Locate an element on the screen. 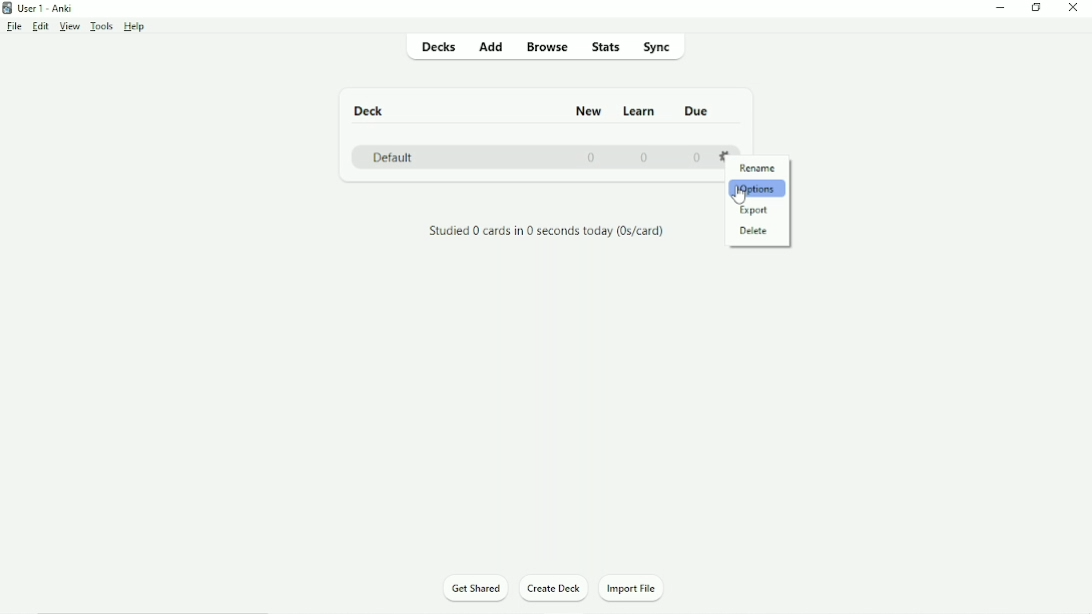 The width and height of the screenshot is (1092, 614). Add is located at coordinates (491, 46).